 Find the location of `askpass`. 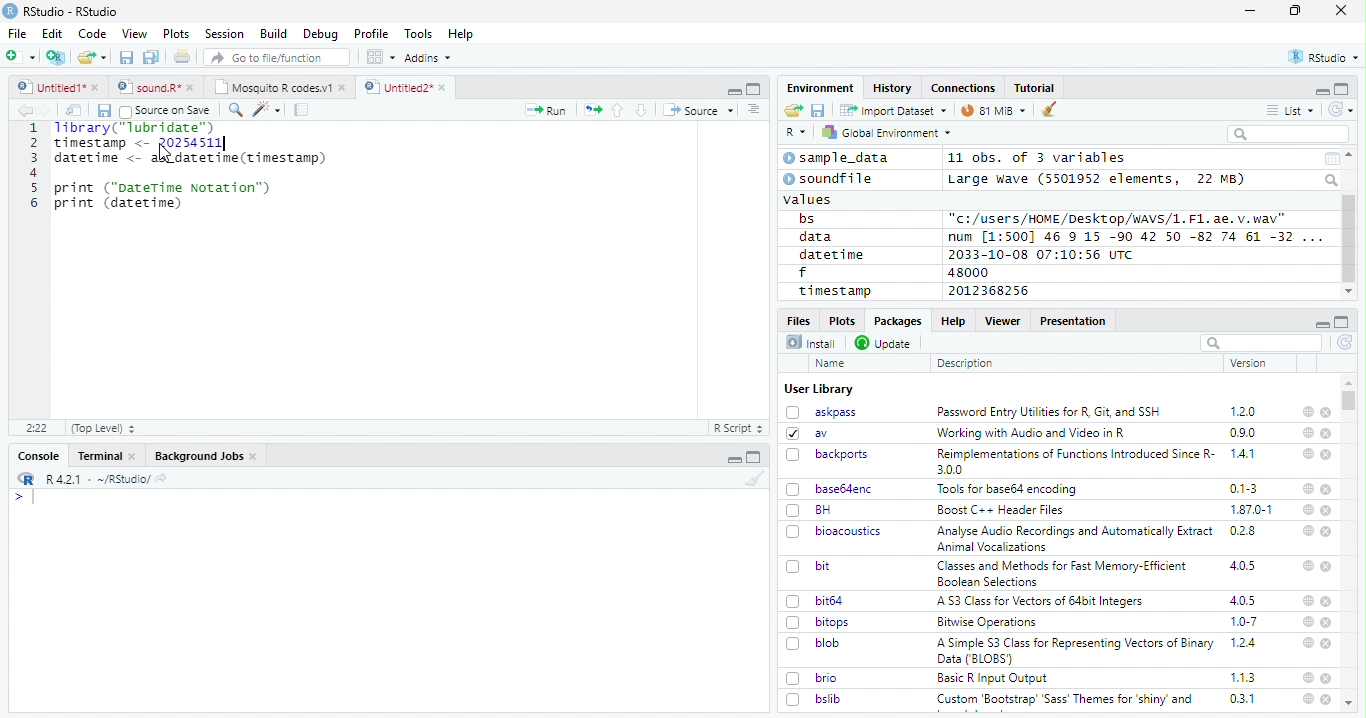

askpass is located at coordinates (820, 412).